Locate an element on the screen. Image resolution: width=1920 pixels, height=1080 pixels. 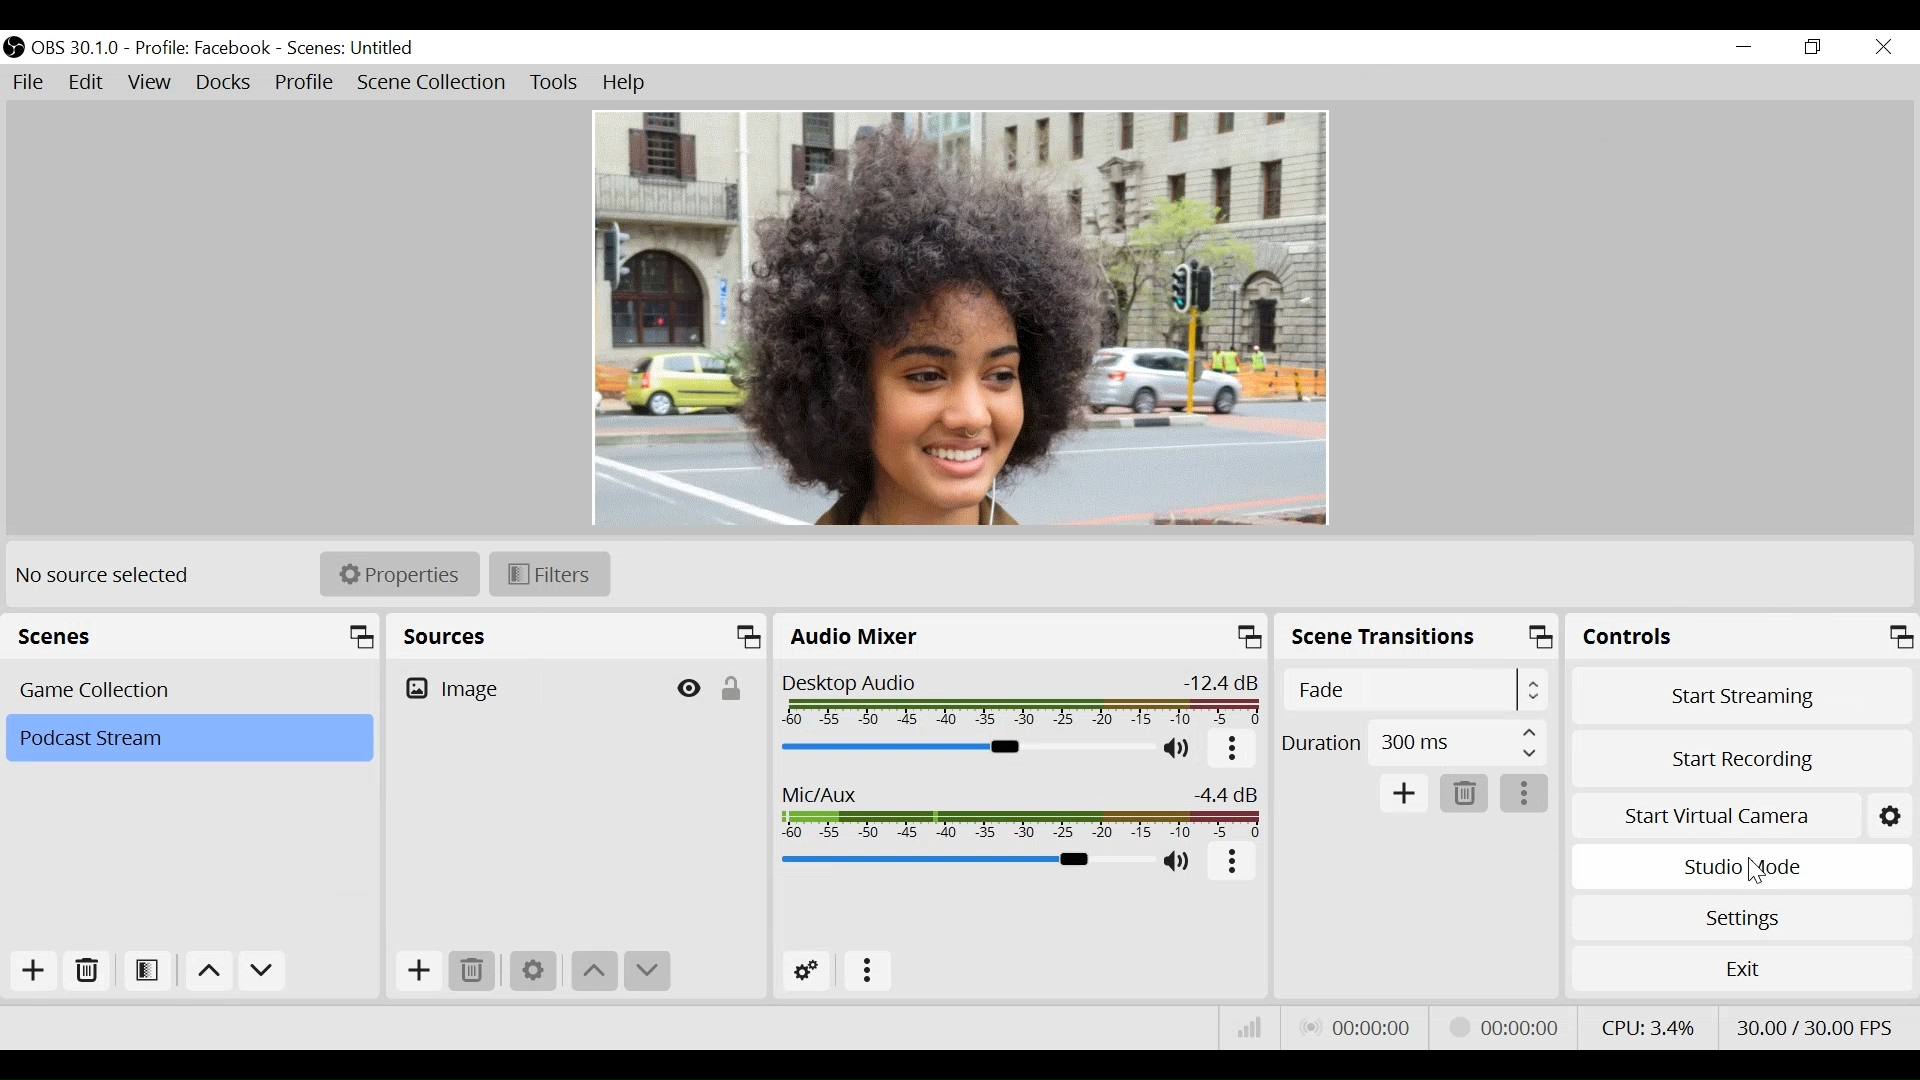
Properties is located at coordinates (400, 574).